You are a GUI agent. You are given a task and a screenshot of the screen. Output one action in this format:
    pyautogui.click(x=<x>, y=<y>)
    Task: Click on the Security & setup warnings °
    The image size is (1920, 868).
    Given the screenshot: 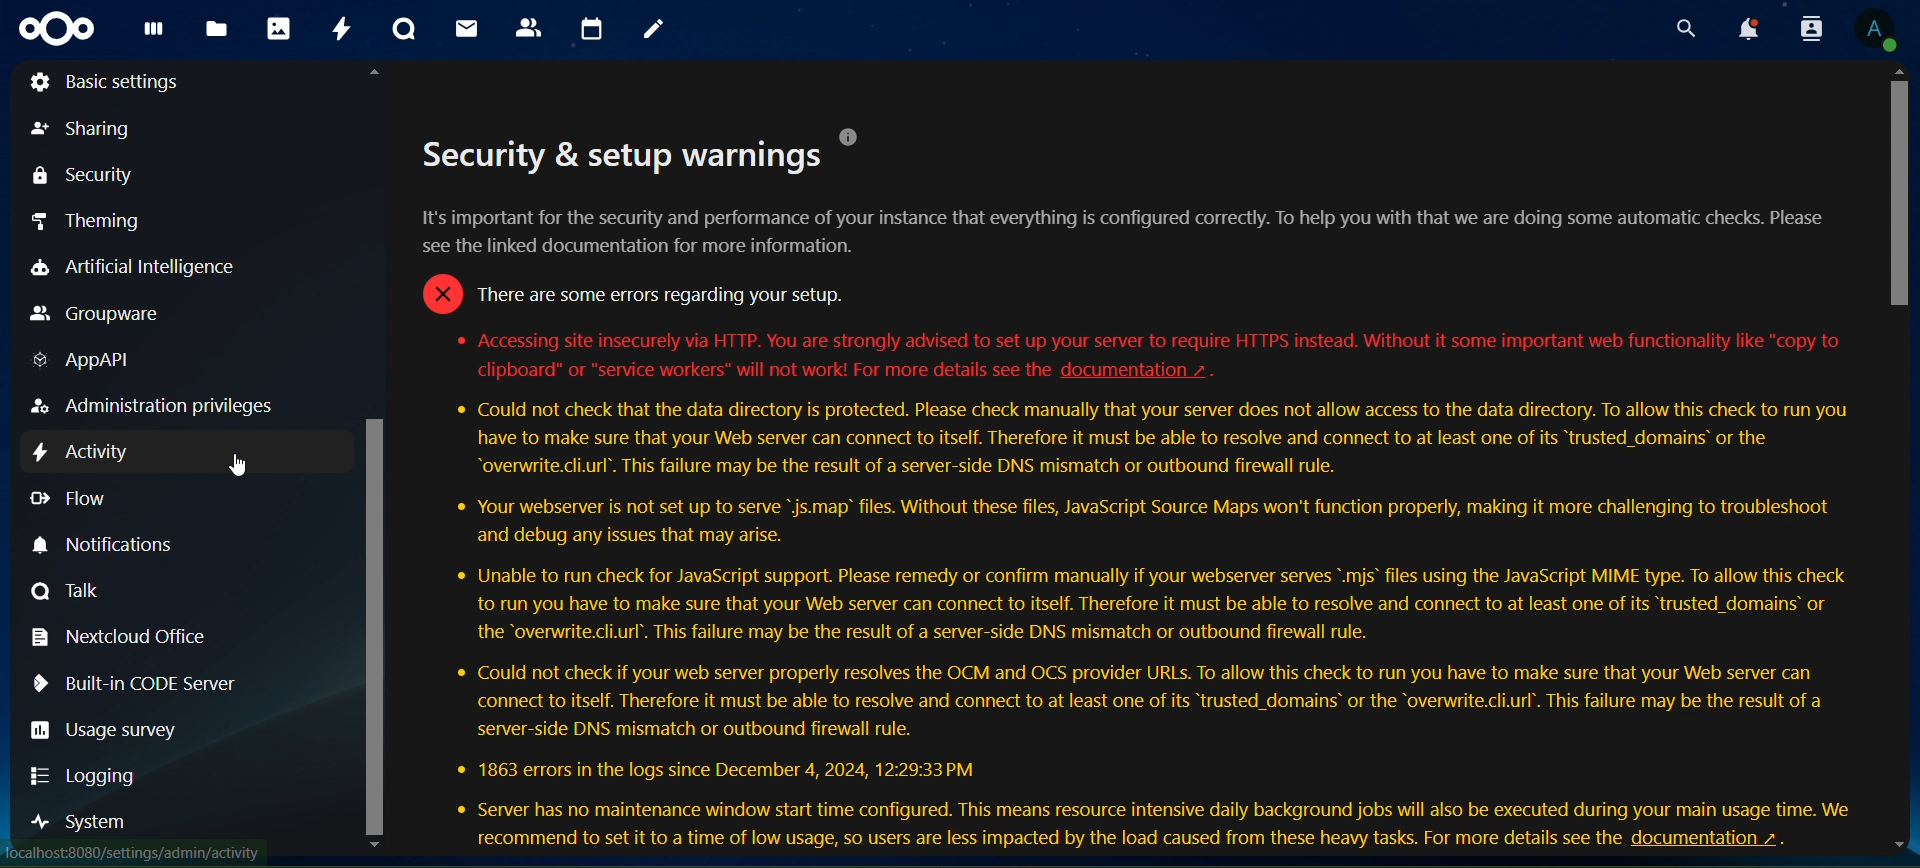 What is the action you would take?
    pyautogui.click(x=648, y=153)
    